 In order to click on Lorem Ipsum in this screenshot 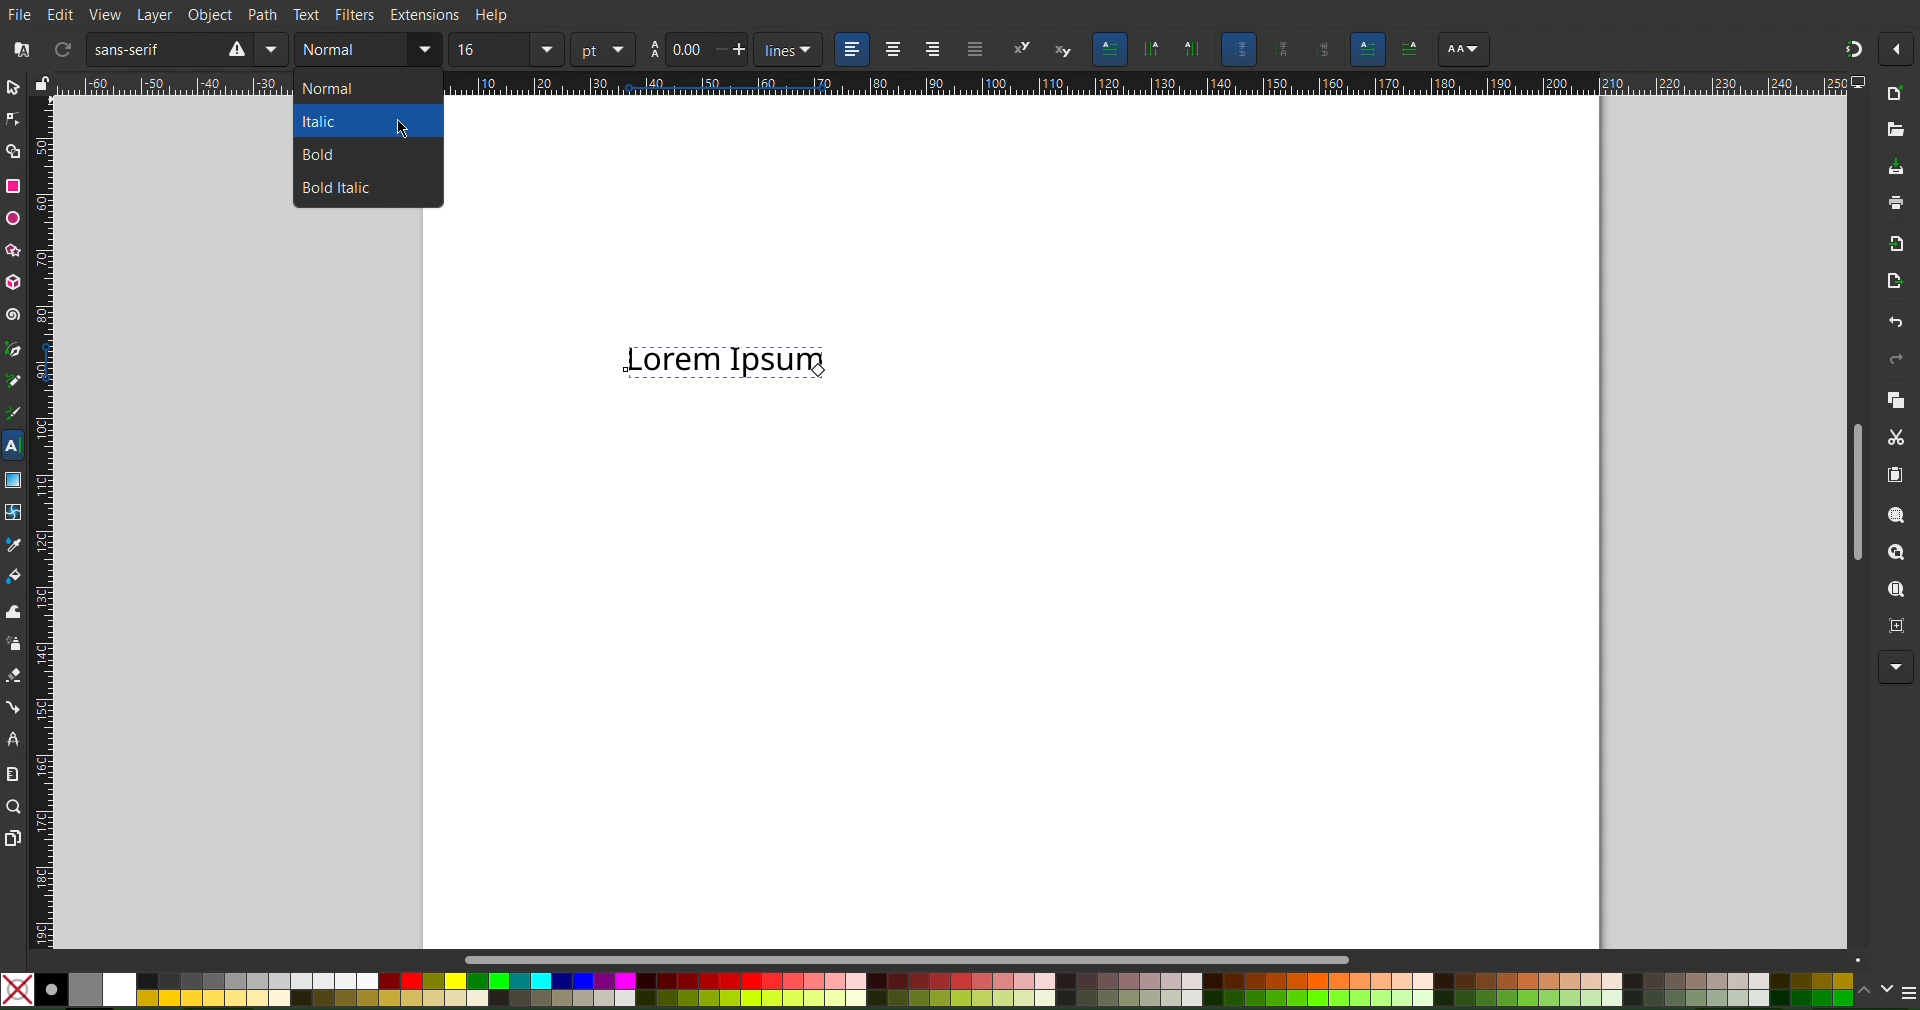, I will do `click(720, 368)`.